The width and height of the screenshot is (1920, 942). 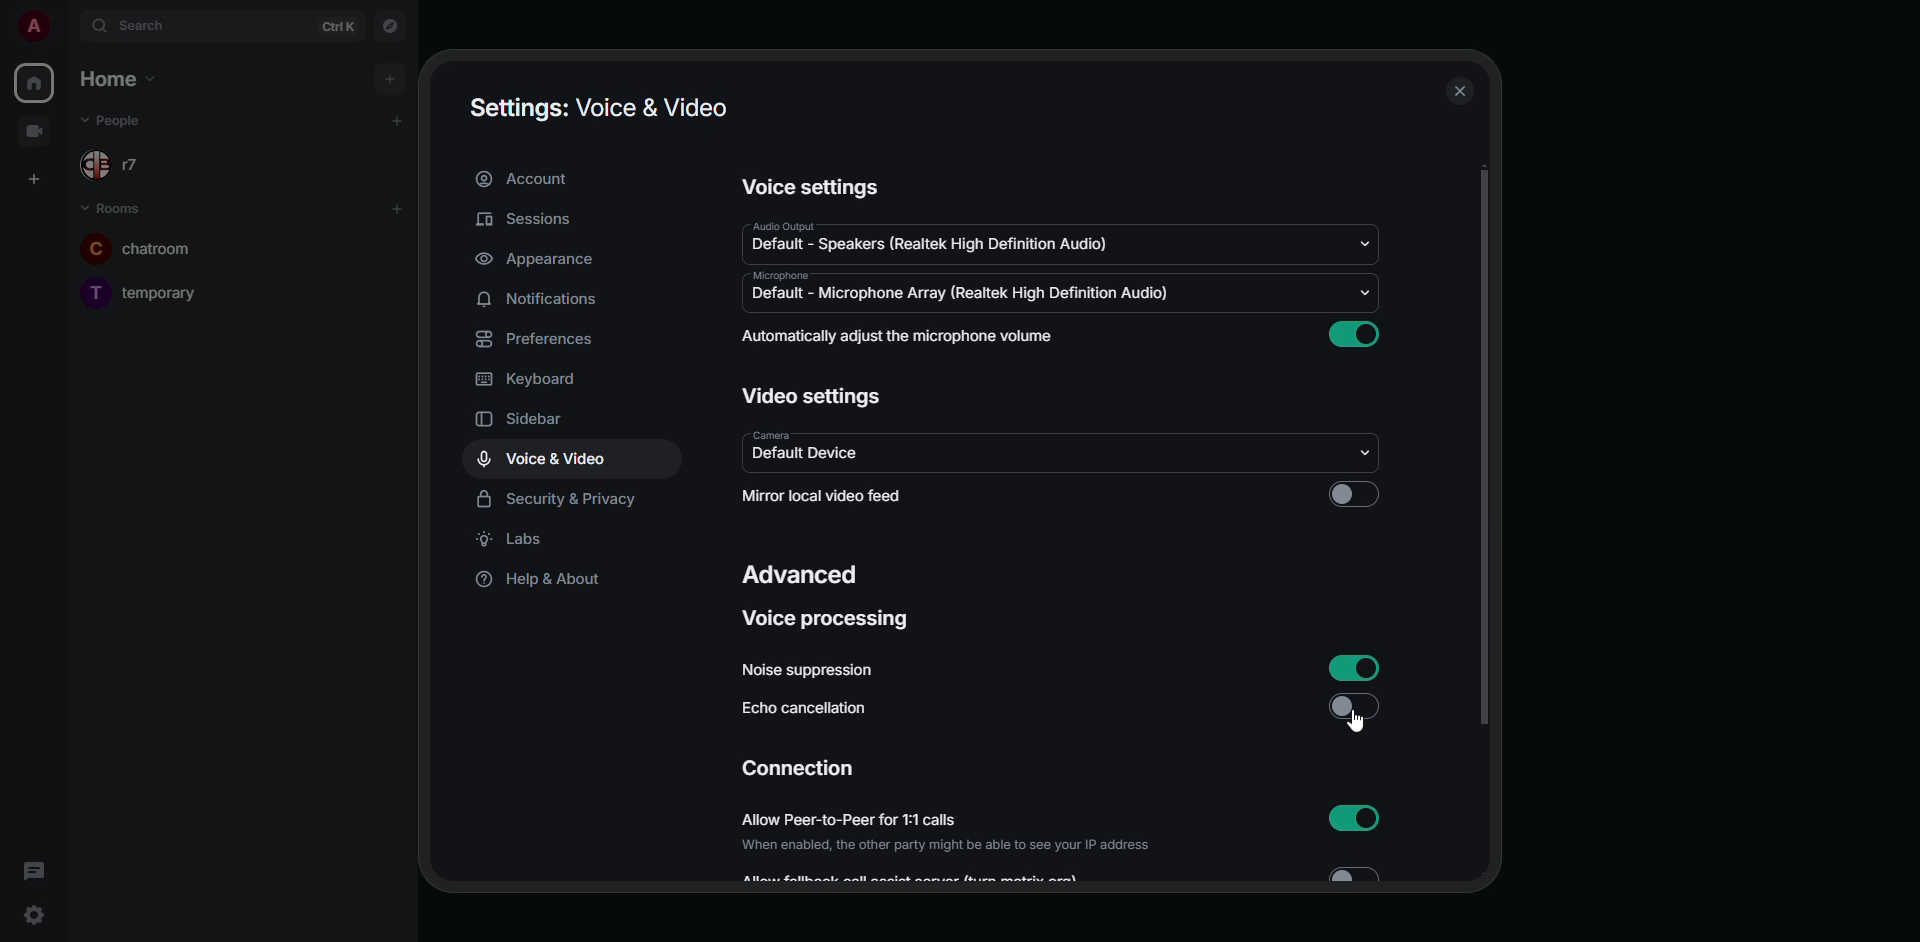 I want to click on search, so click(x=147, y=26).